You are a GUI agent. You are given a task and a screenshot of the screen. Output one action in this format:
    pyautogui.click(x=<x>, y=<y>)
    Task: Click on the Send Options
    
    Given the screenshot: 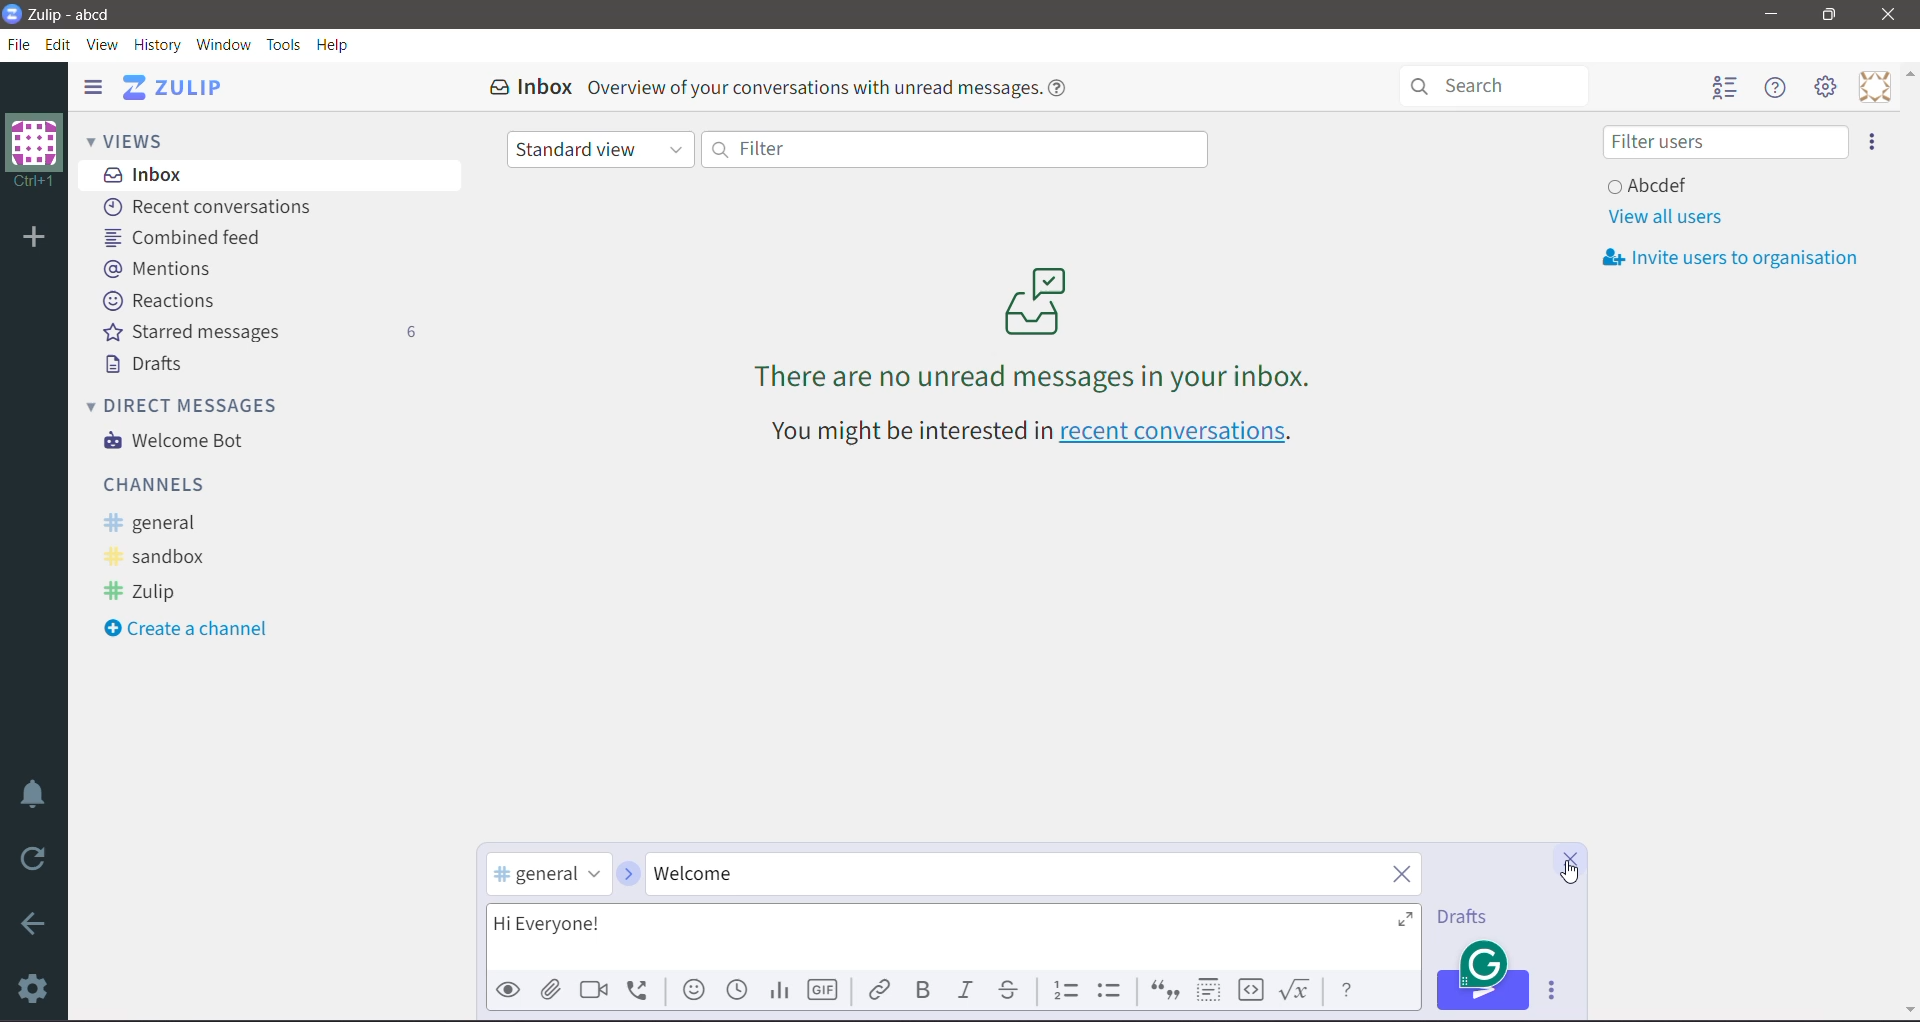 What is the action you would take?
    pyautogui.click(x=1556, y=991)
    